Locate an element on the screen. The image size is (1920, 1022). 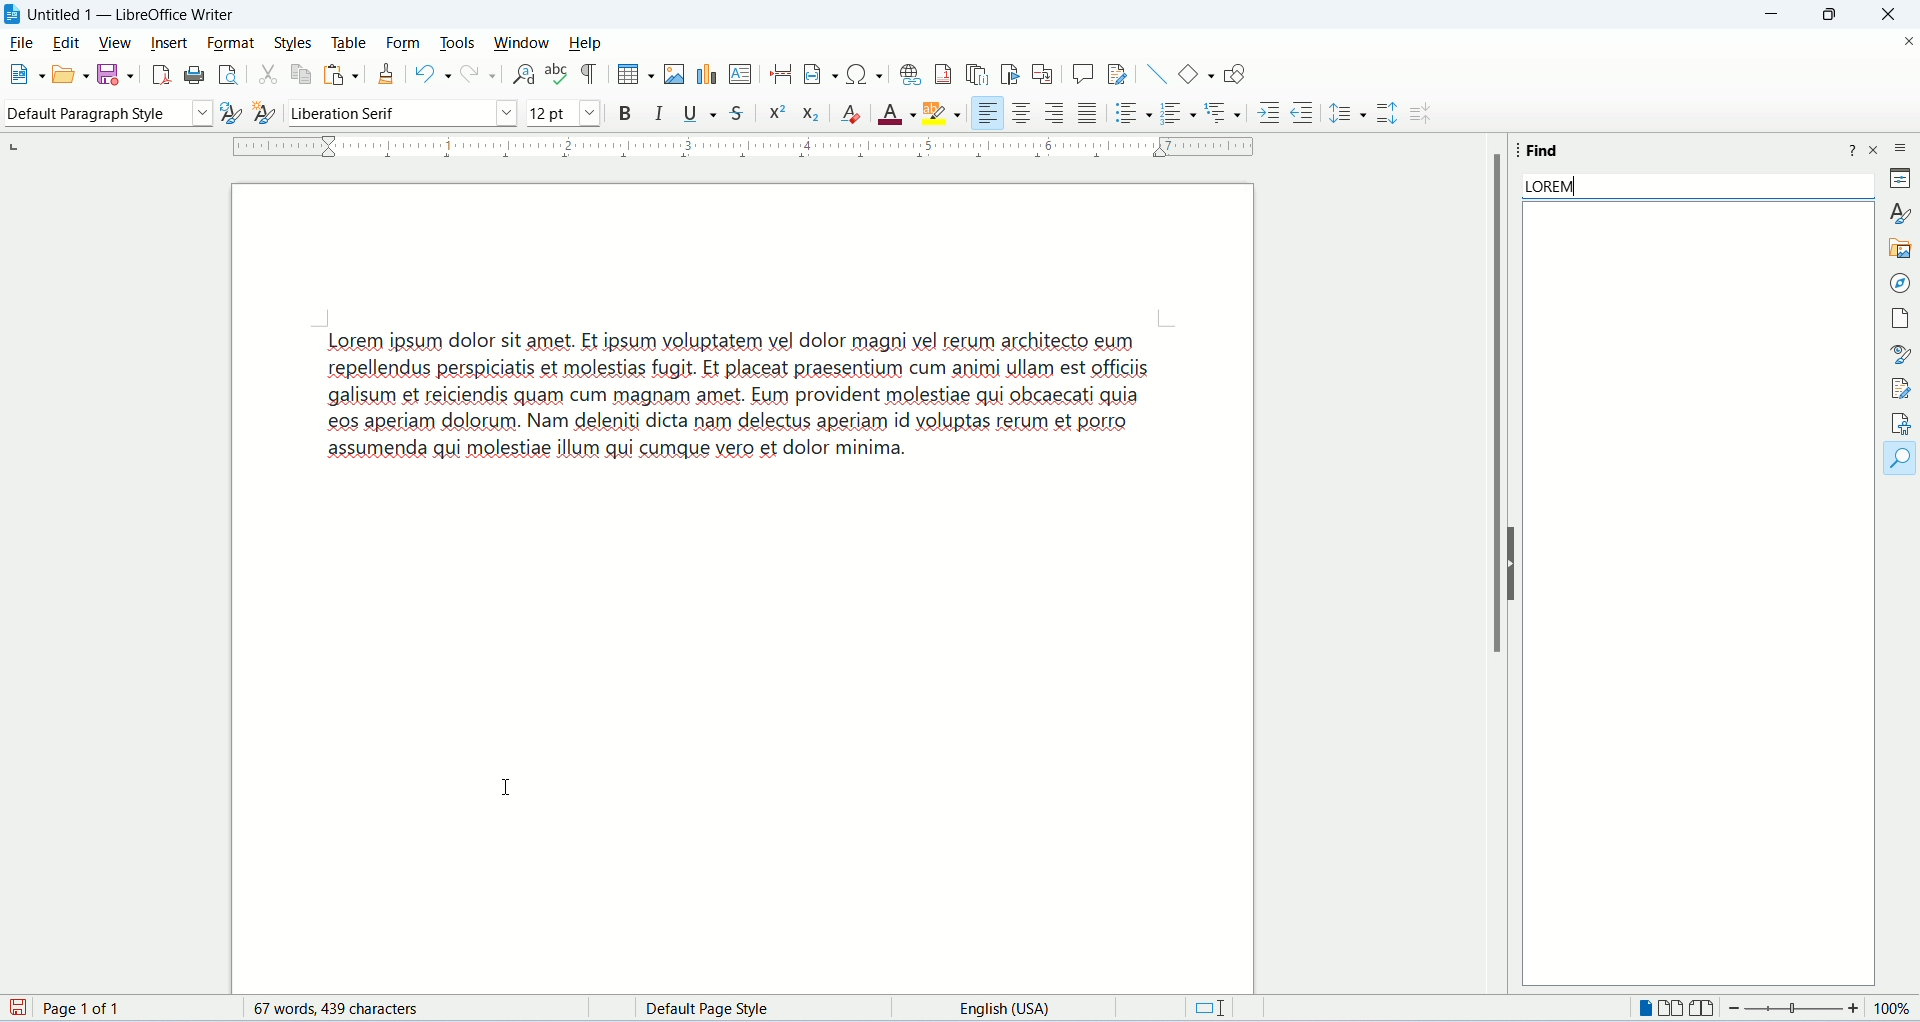
superscript is located at coordinates (777, 113).